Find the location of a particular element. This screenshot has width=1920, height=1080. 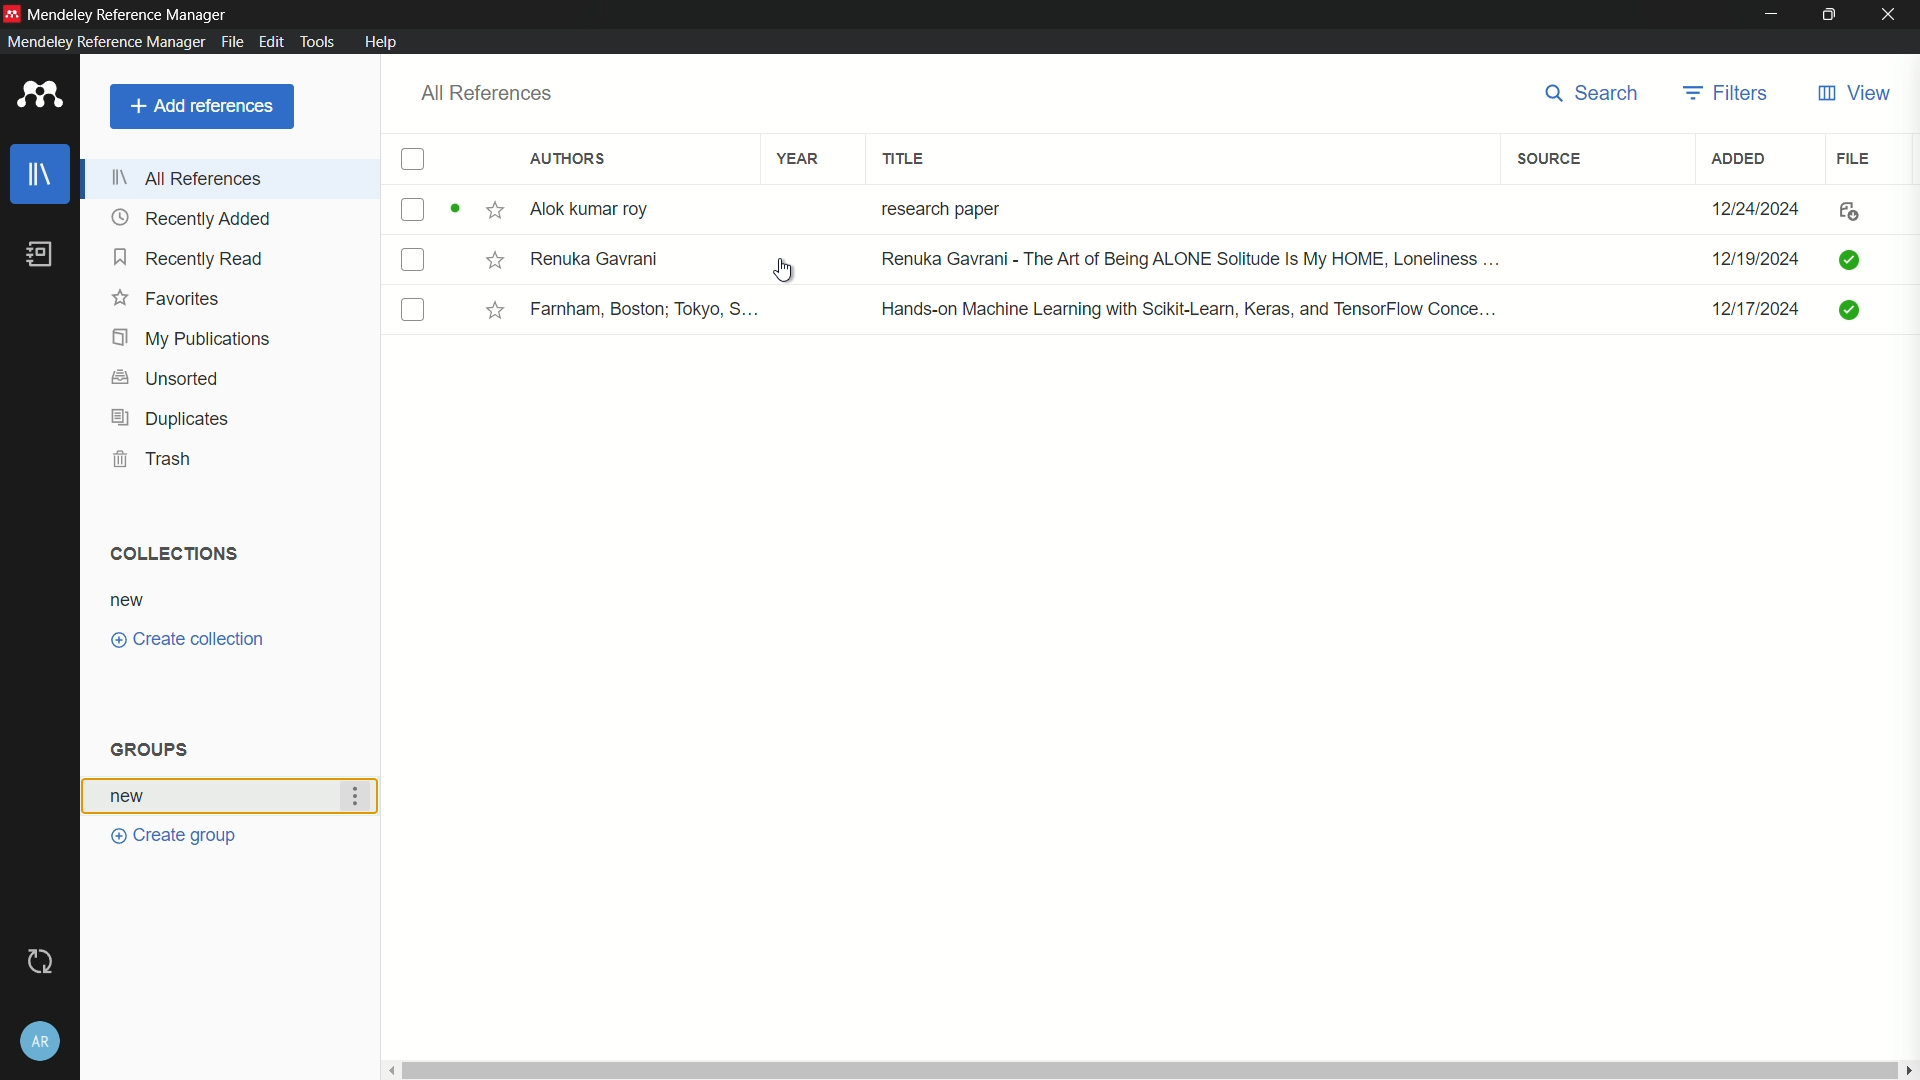

source is located at coordinates (1548, 159).